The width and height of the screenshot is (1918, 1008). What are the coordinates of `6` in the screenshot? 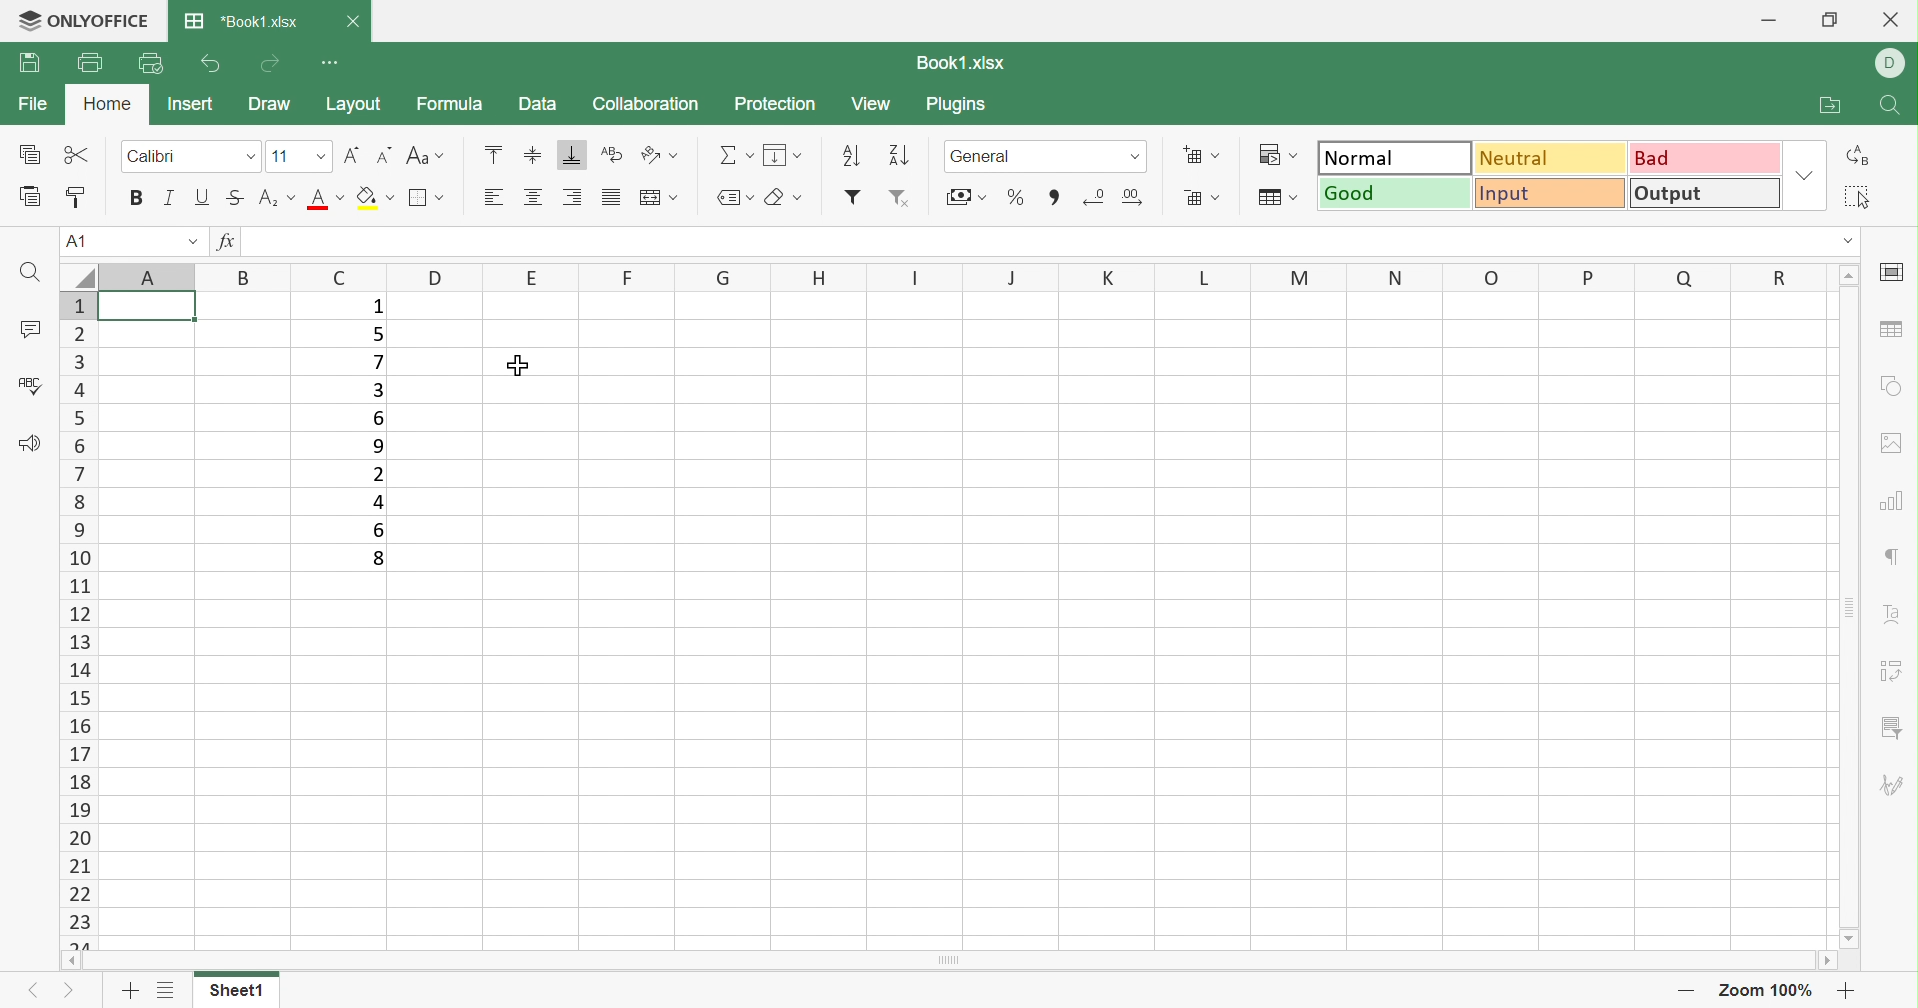 It's located at (375, 416).